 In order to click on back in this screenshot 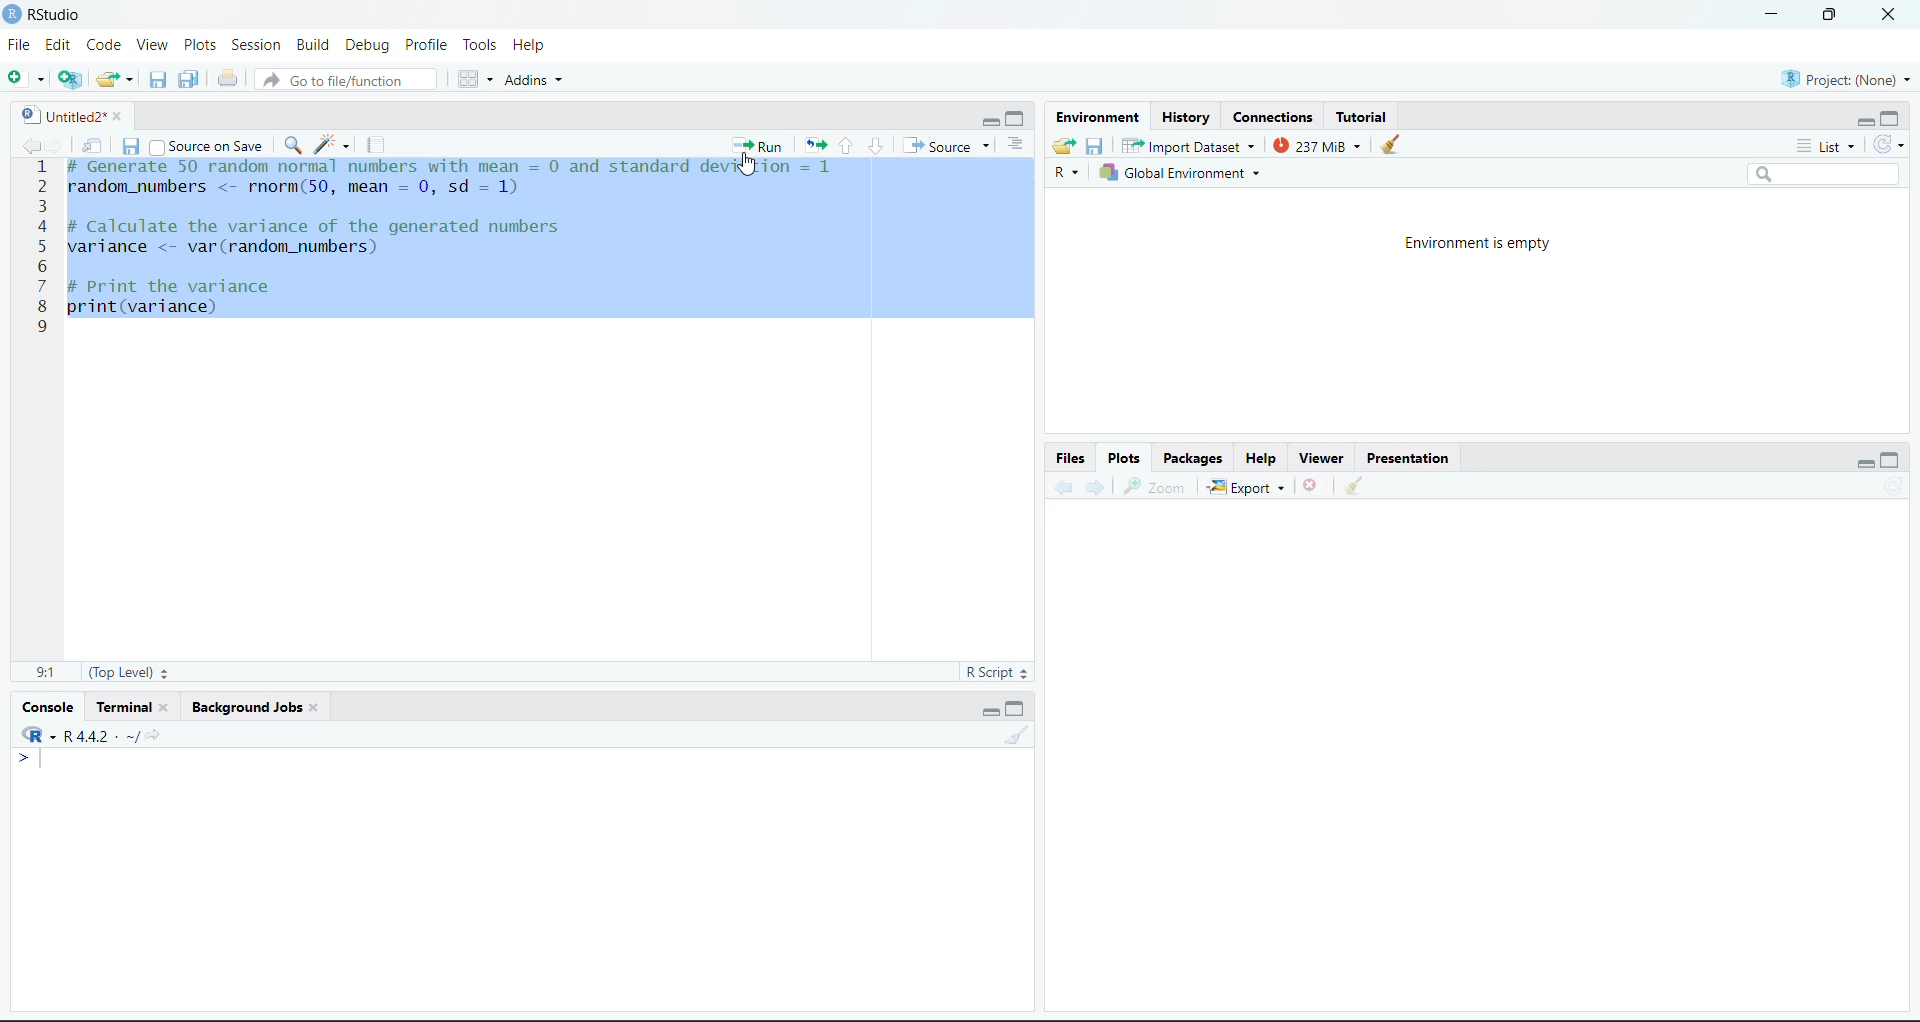, I will do `click(1062, 487)`.